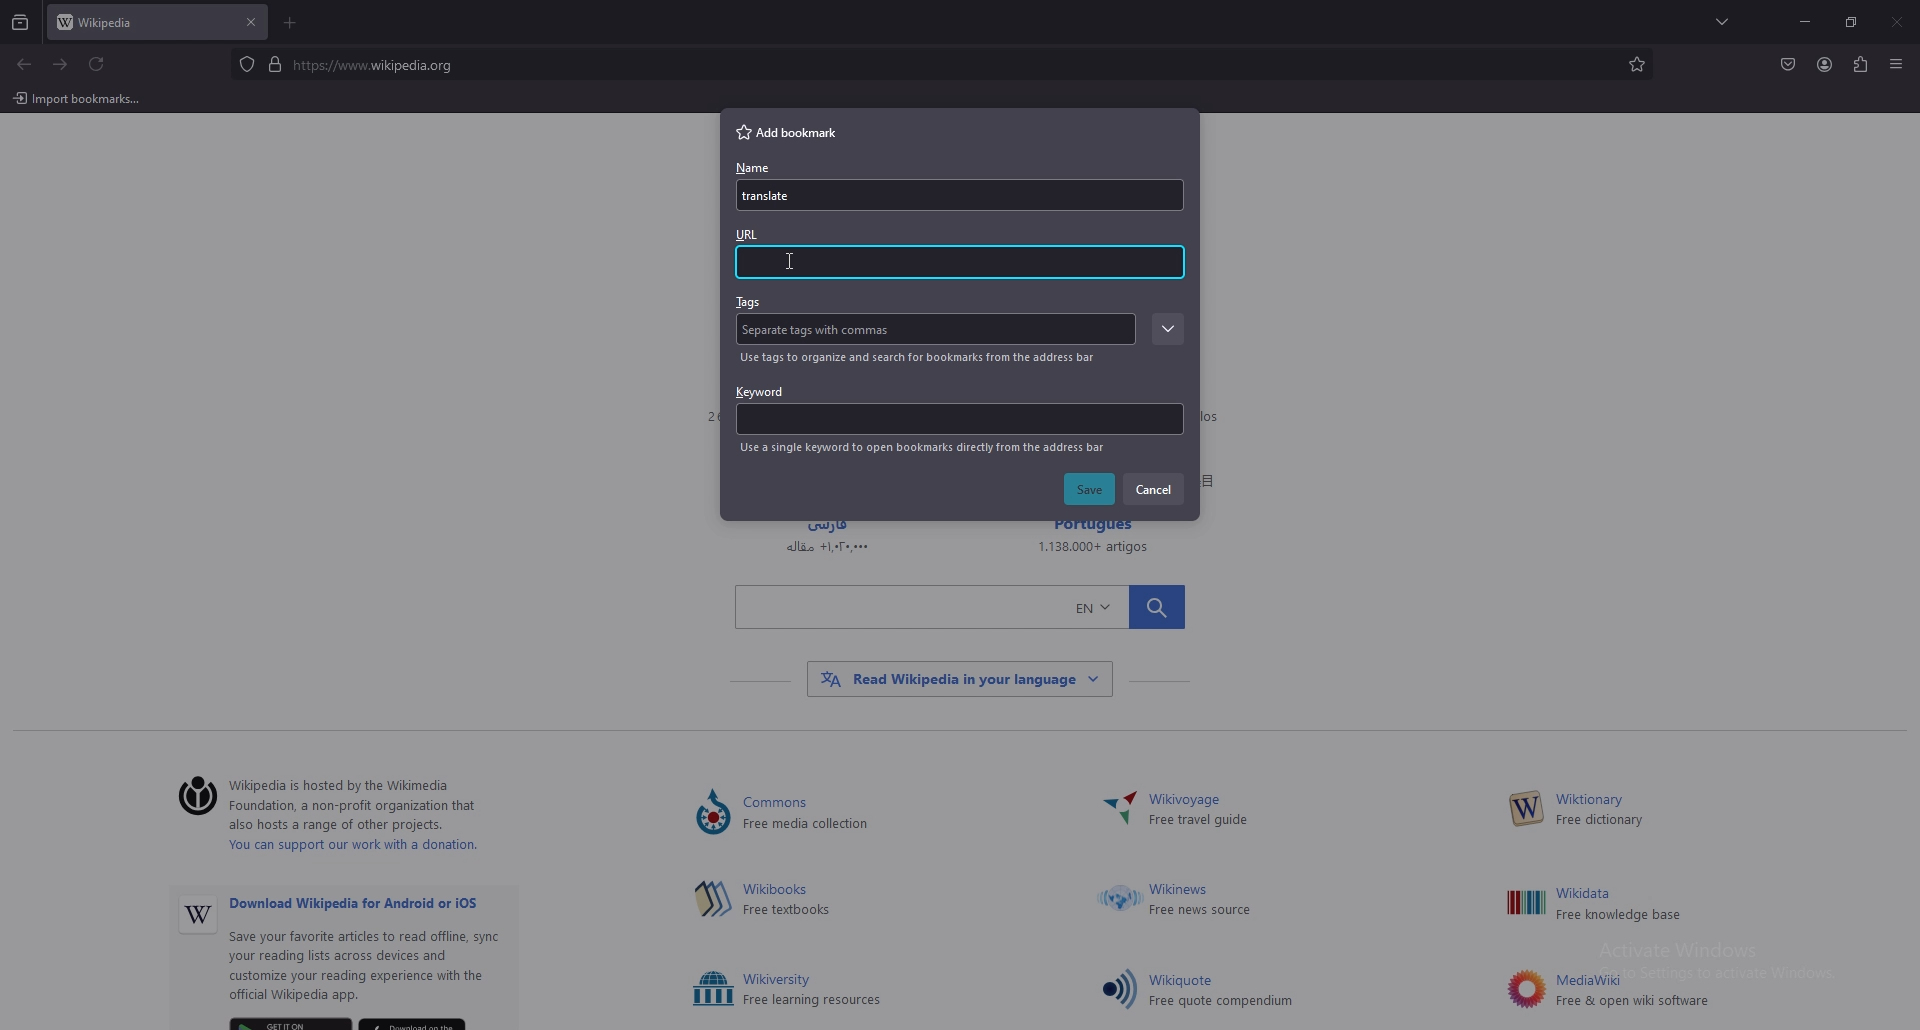 This screenshot has height=1030, width=1920. I want to click on , so click(1637, 905).